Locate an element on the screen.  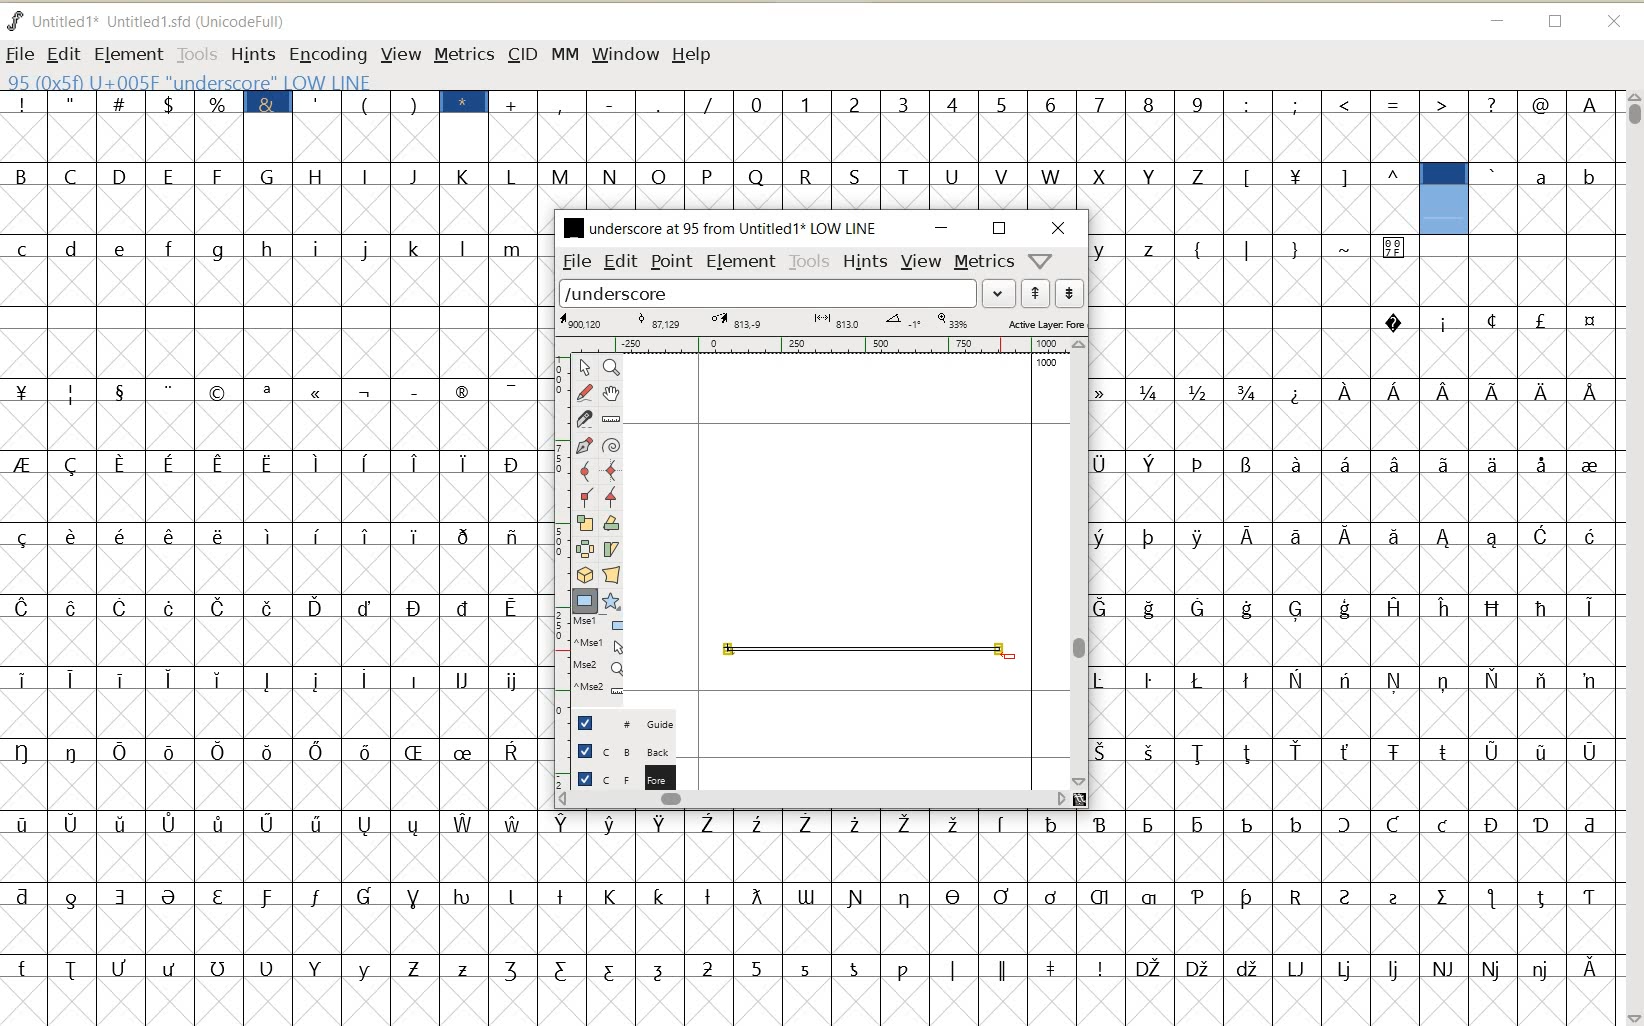
scroll by hand is located at coordinates (613, 393).